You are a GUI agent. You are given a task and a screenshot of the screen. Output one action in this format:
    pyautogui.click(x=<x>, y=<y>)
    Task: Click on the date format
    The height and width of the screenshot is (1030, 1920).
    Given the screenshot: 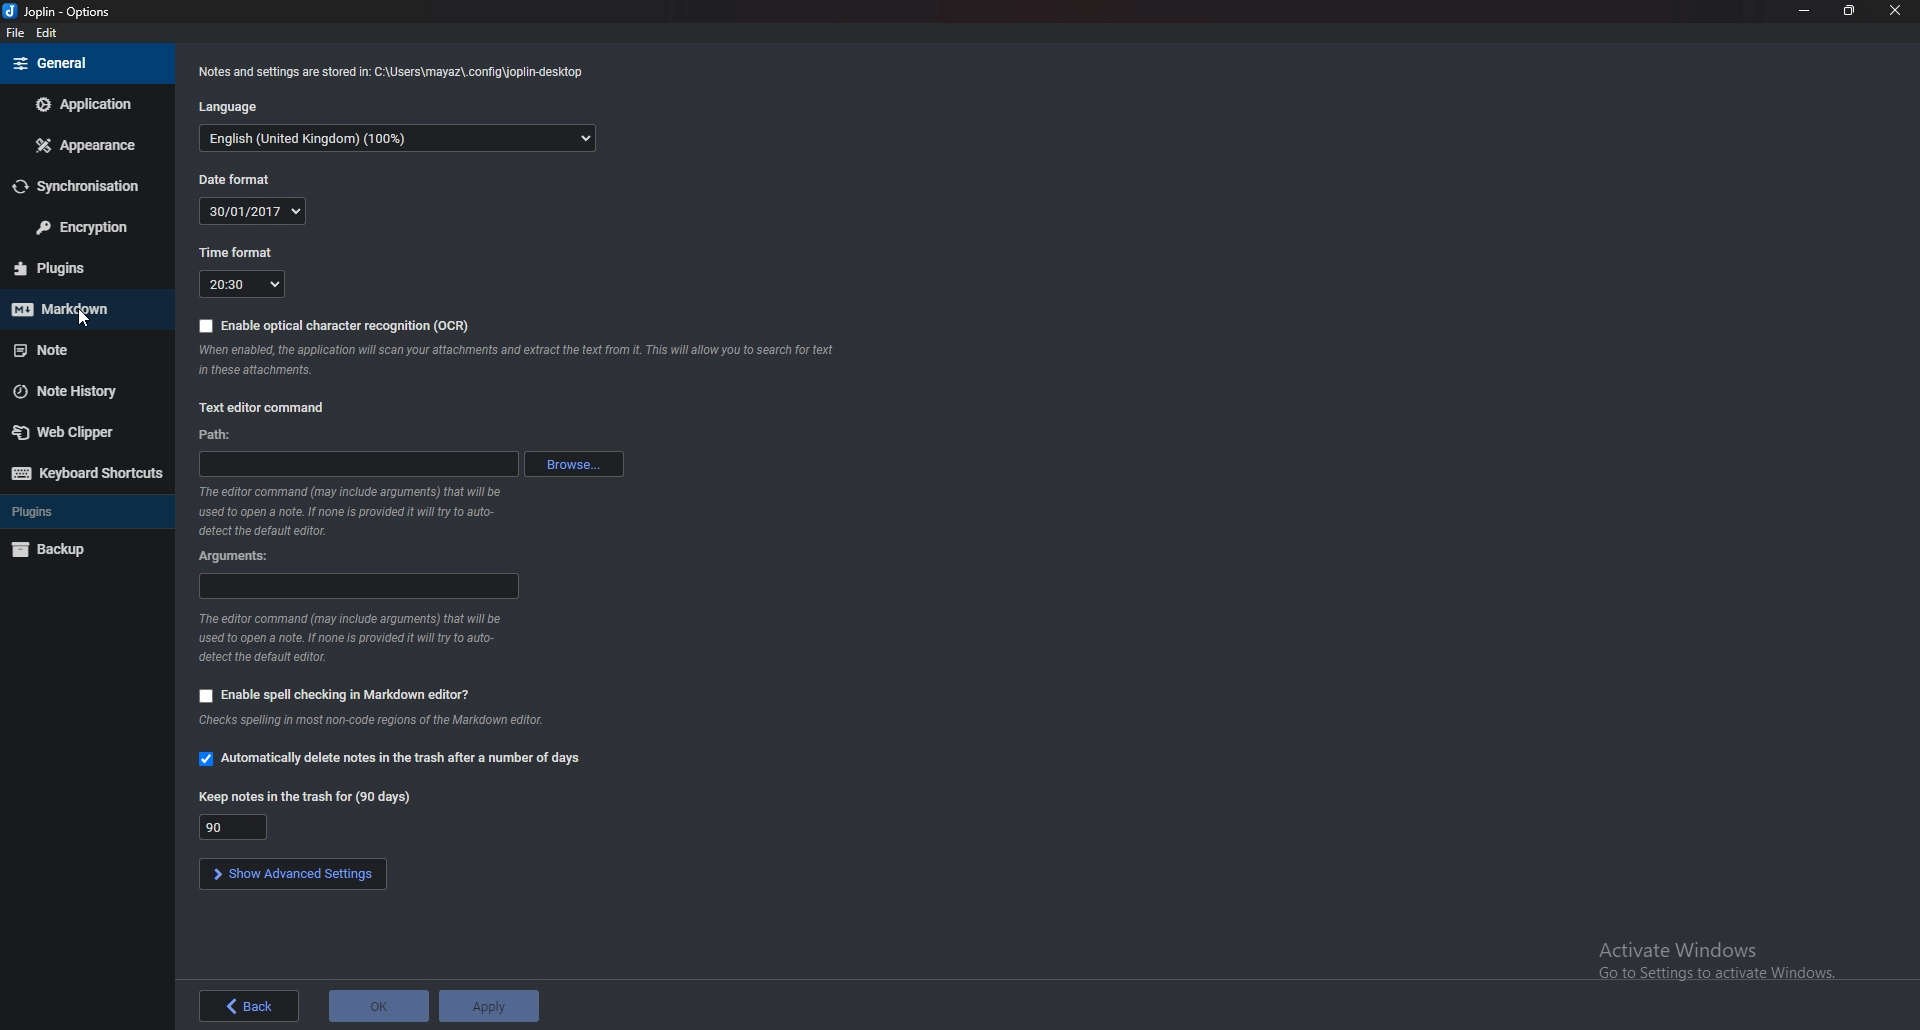 What is the action you would take?
    pyautogui.click(x=253, y=211)
    